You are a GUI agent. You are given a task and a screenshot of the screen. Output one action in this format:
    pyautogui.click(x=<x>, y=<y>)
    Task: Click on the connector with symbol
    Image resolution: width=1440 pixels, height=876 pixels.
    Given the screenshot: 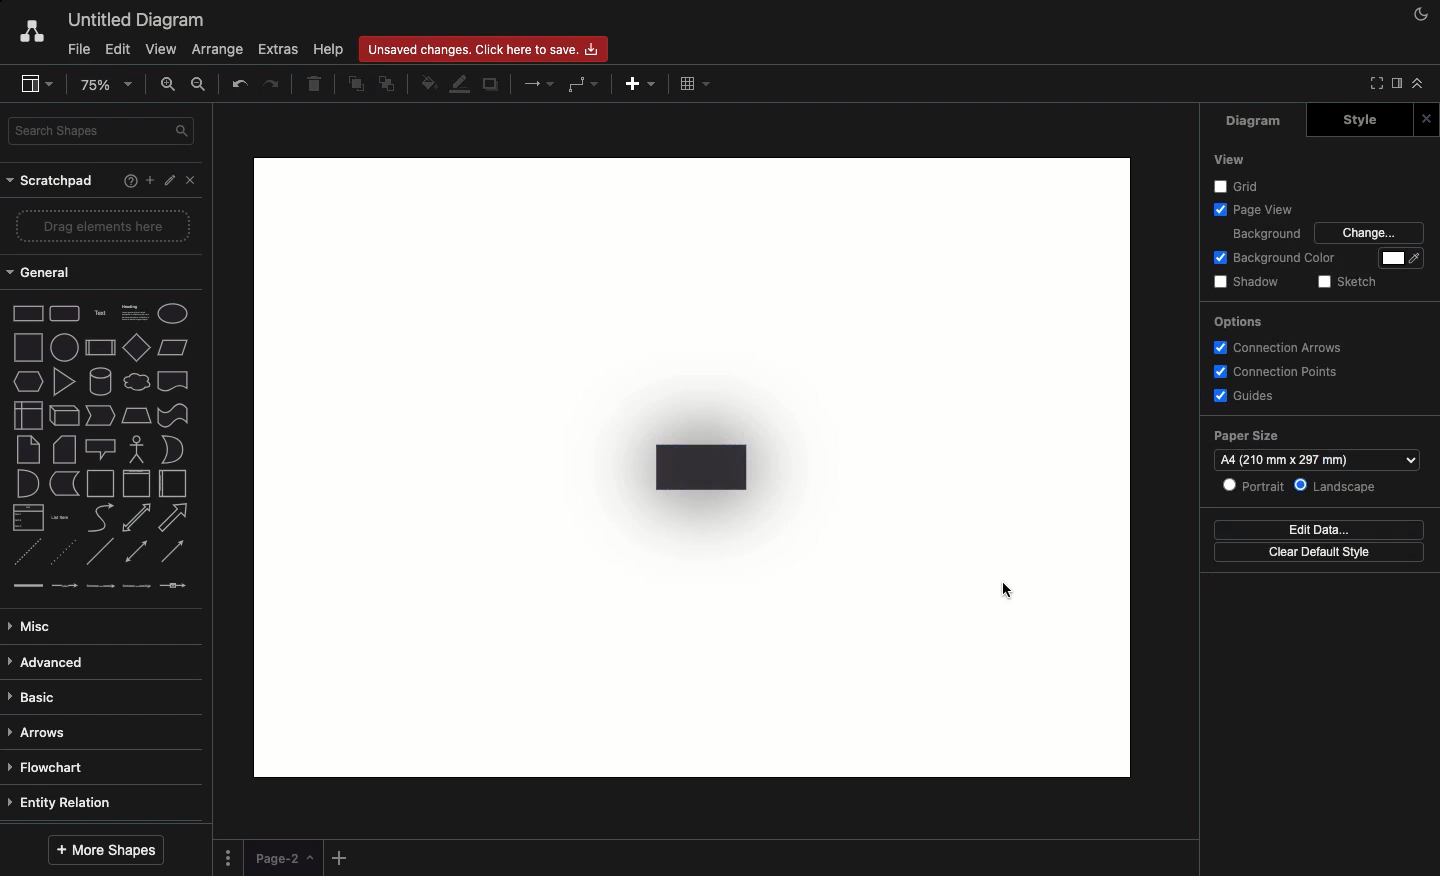 What is the action you would take?
    pyautogui.click(x=176, y=588)
    